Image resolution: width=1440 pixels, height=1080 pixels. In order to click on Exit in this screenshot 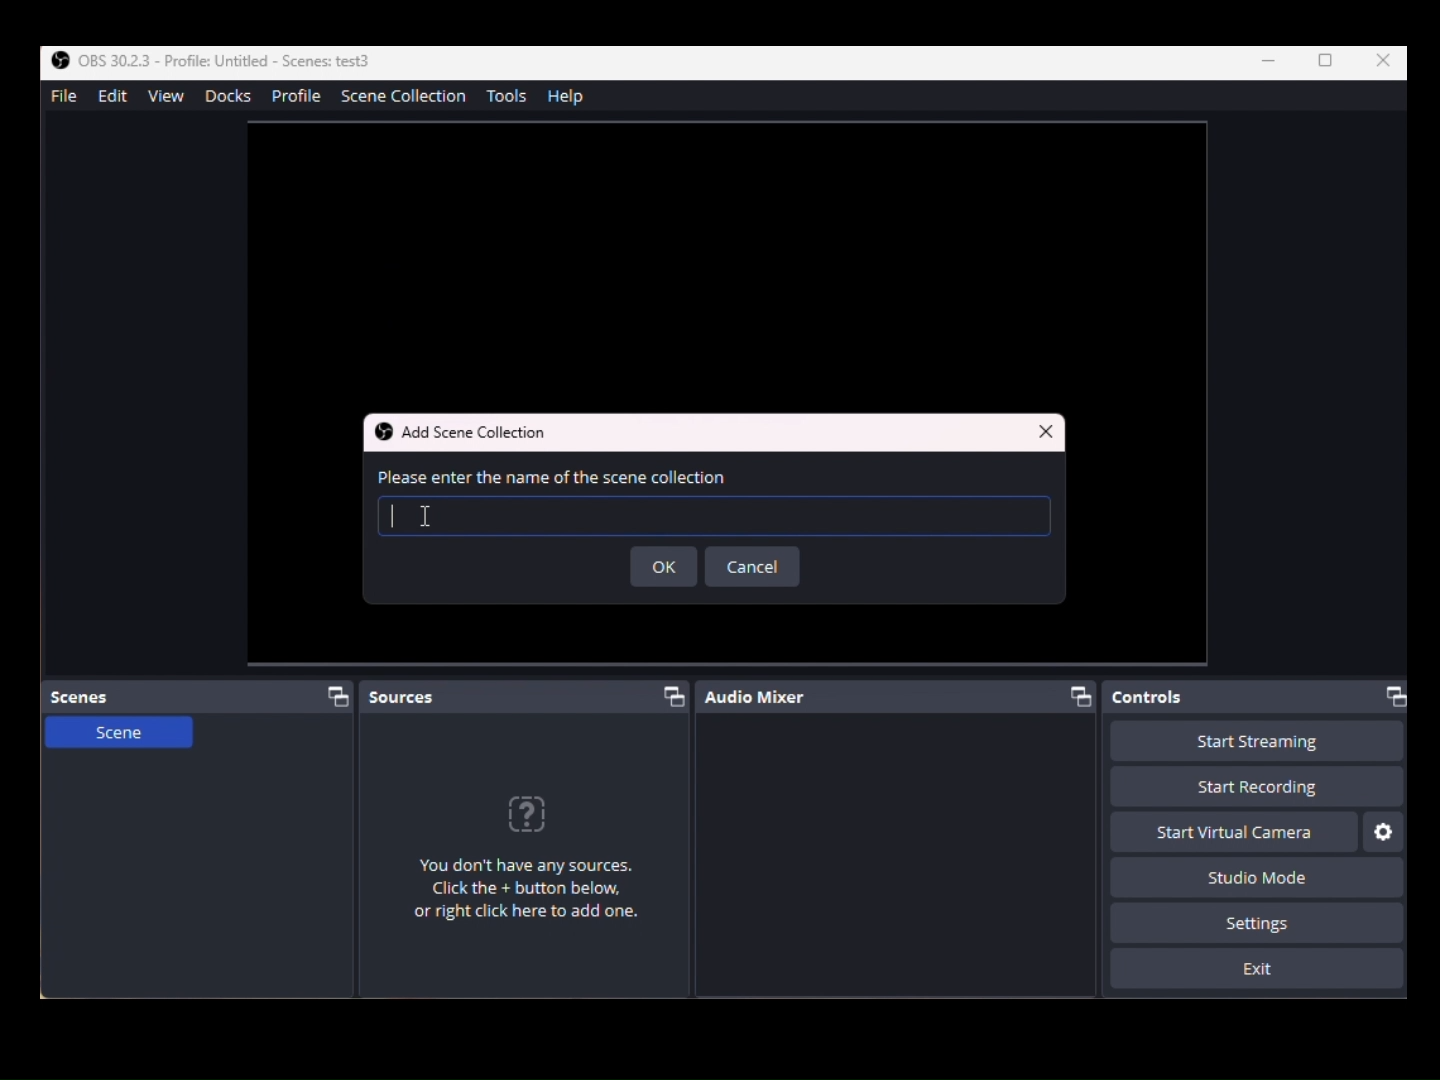, I will do `click(1258, 970)`.